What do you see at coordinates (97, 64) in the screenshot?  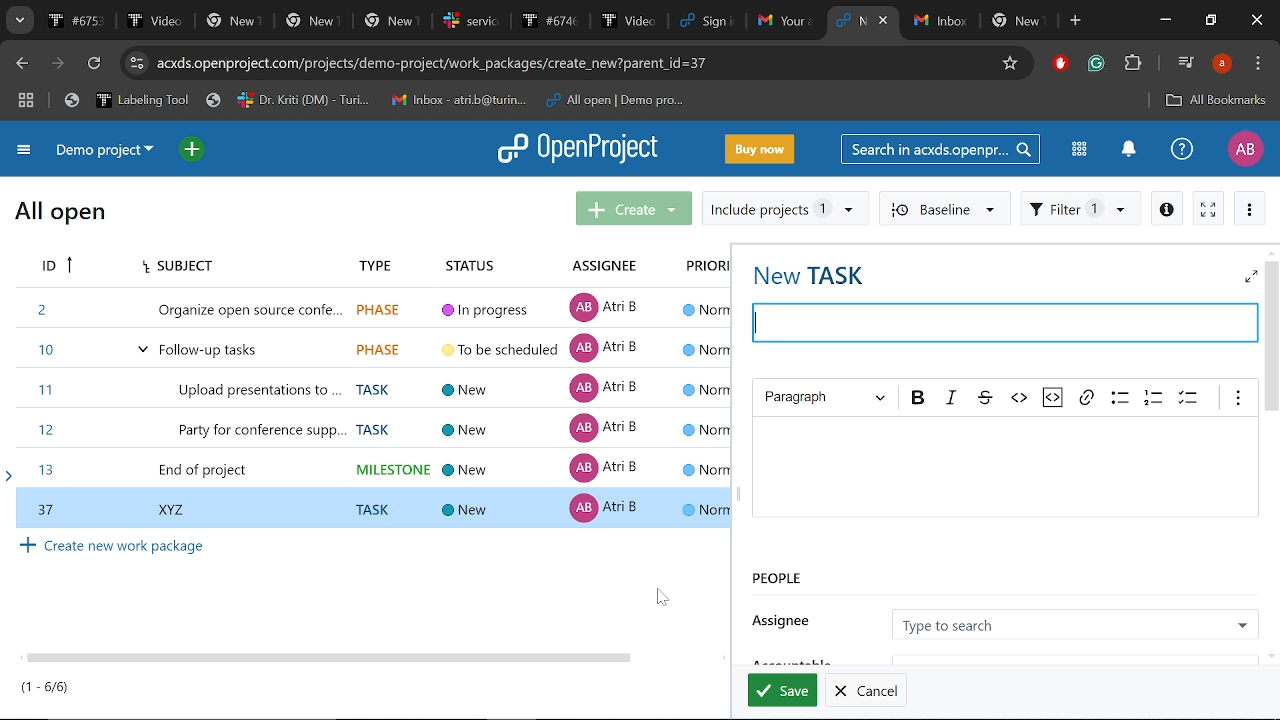 I see `Refresh` at bounding box center [97, 64].